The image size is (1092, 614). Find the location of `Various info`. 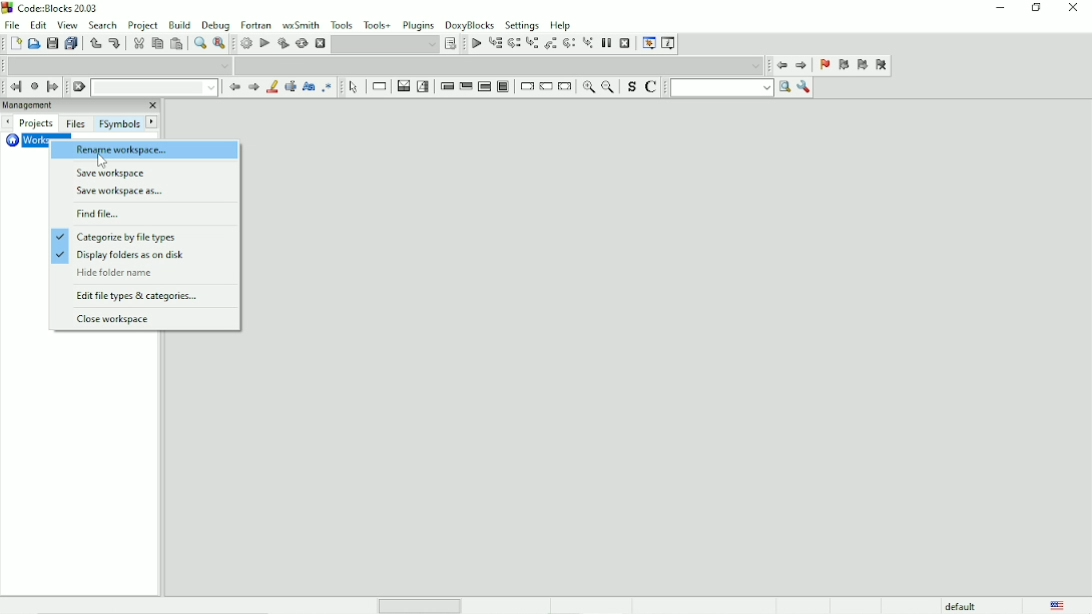

Various info is located at coordinates (668, 44).